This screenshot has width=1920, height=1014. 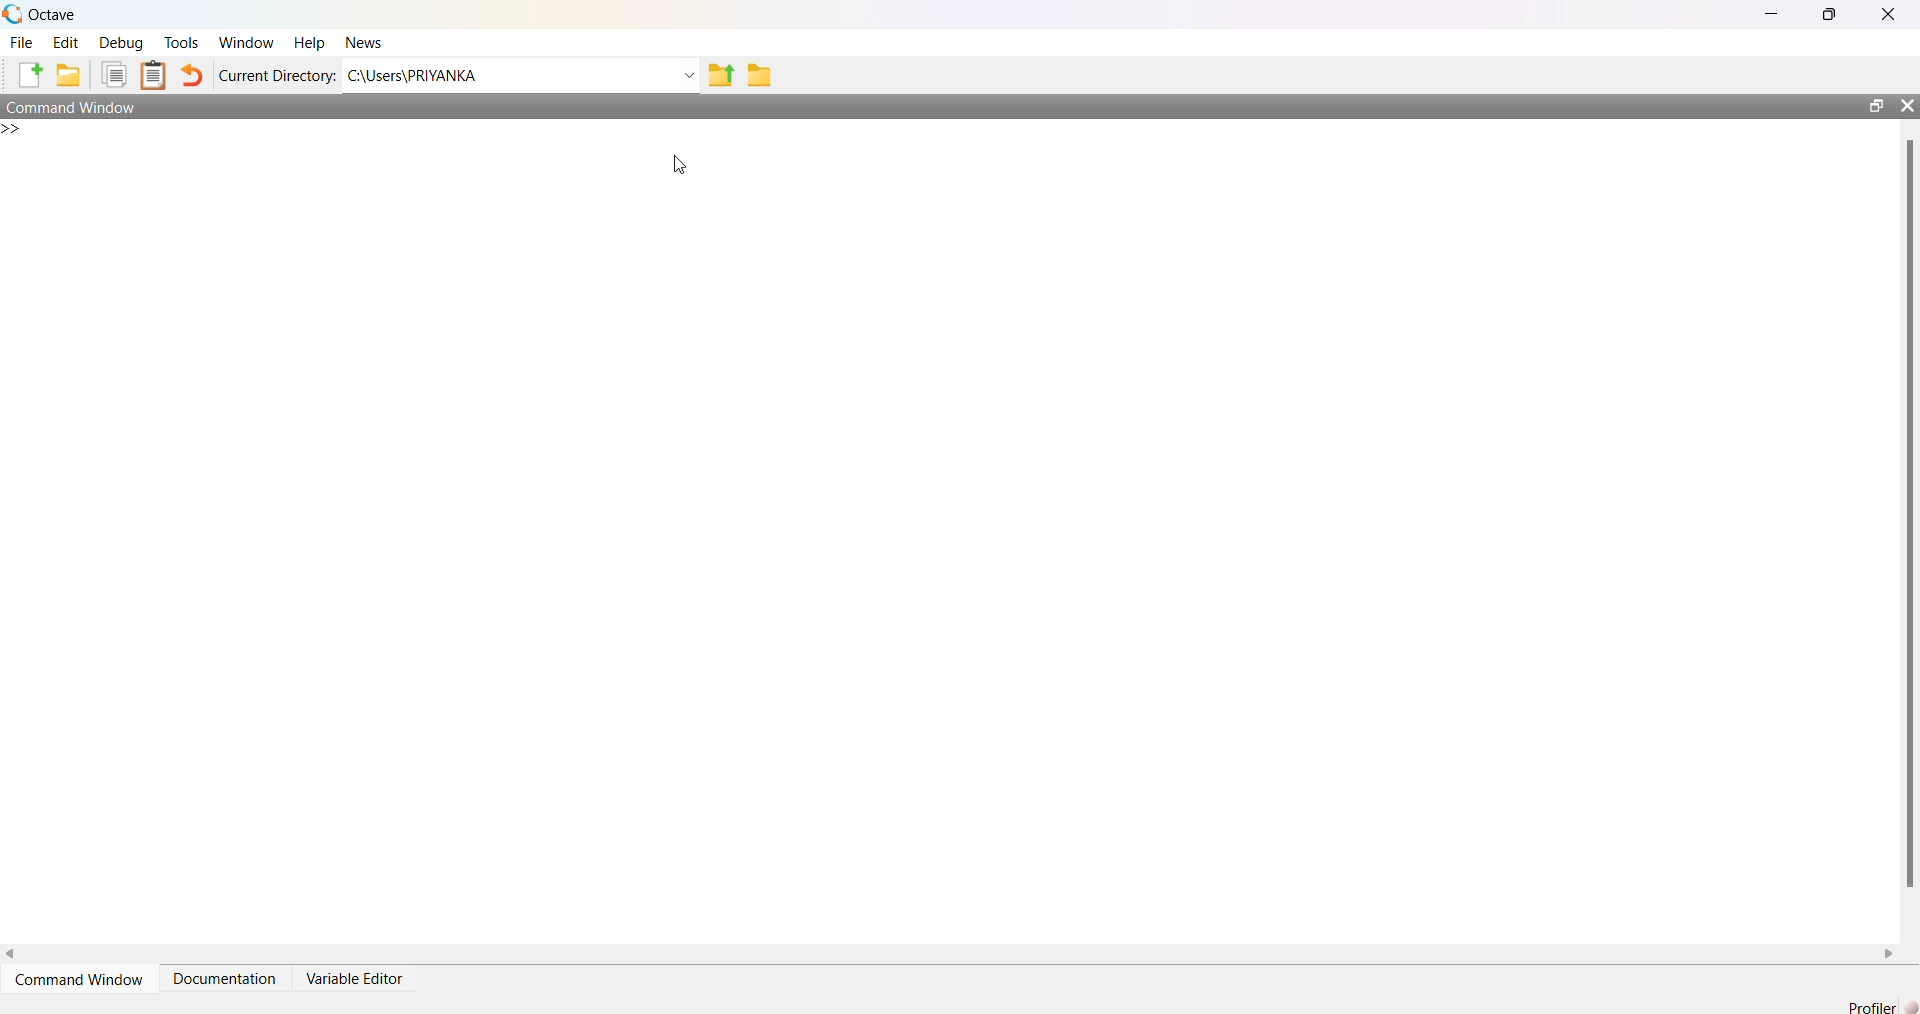 What do you see at coordinates (1863, 1005) in the screenshot?
I see `Drafile` at bounding box center [1863, 1005].